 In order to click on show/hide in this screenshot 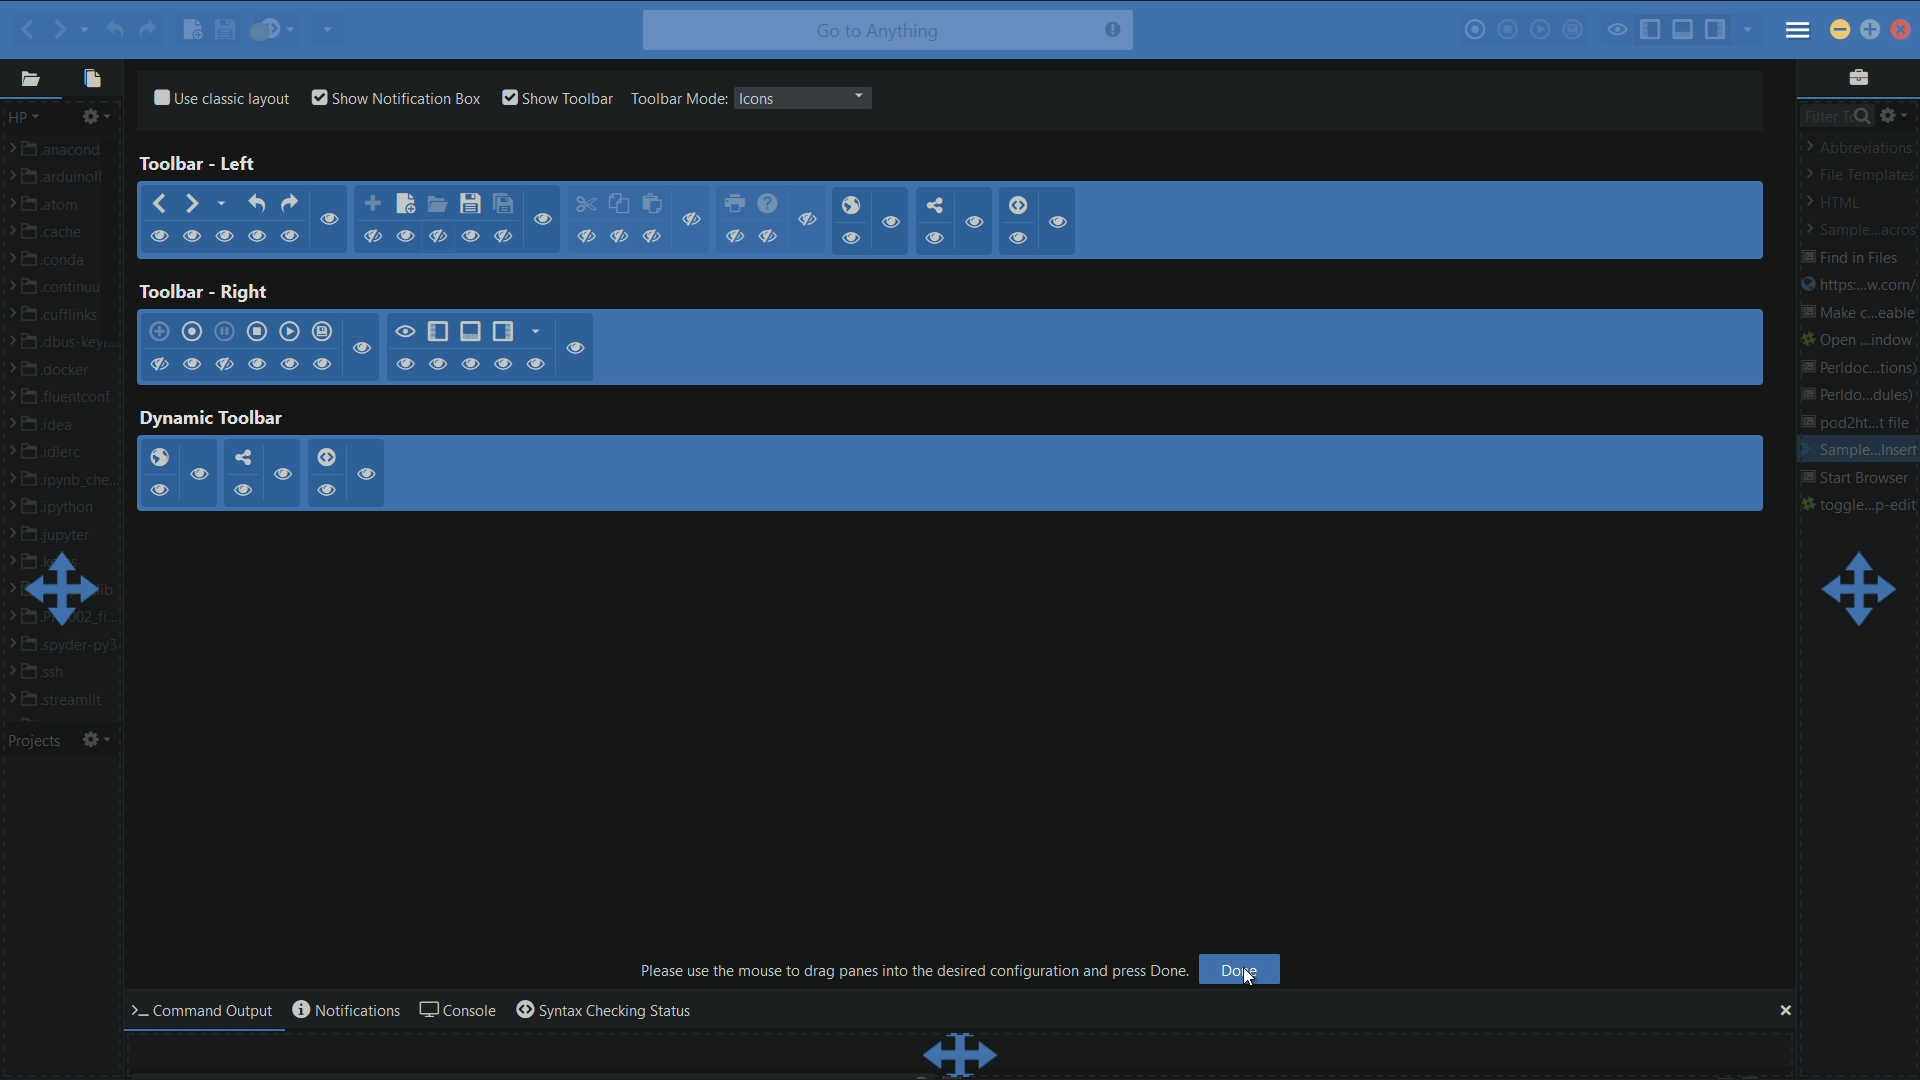, I will do `click(586, 238)`.